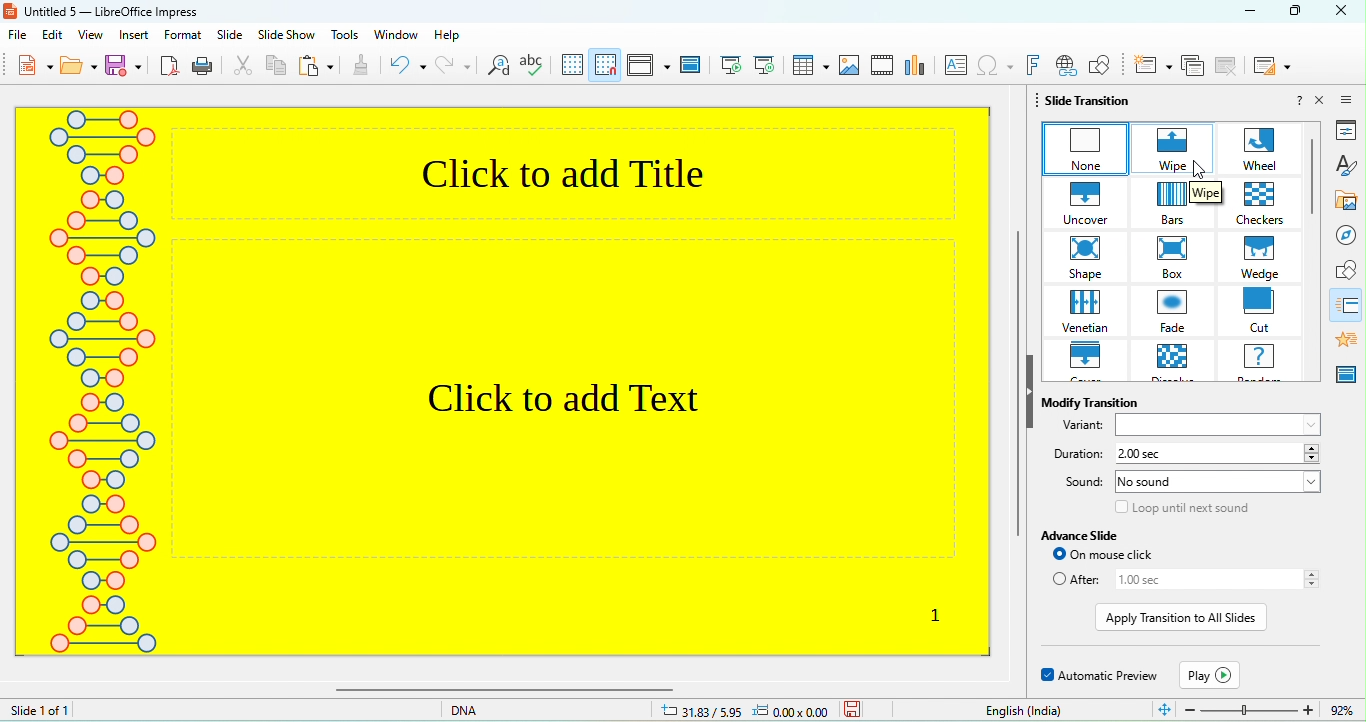  What do you see at coordinates (1176, 310) in the screenshot?
I see `fade` at bounding box center [1176, 310].